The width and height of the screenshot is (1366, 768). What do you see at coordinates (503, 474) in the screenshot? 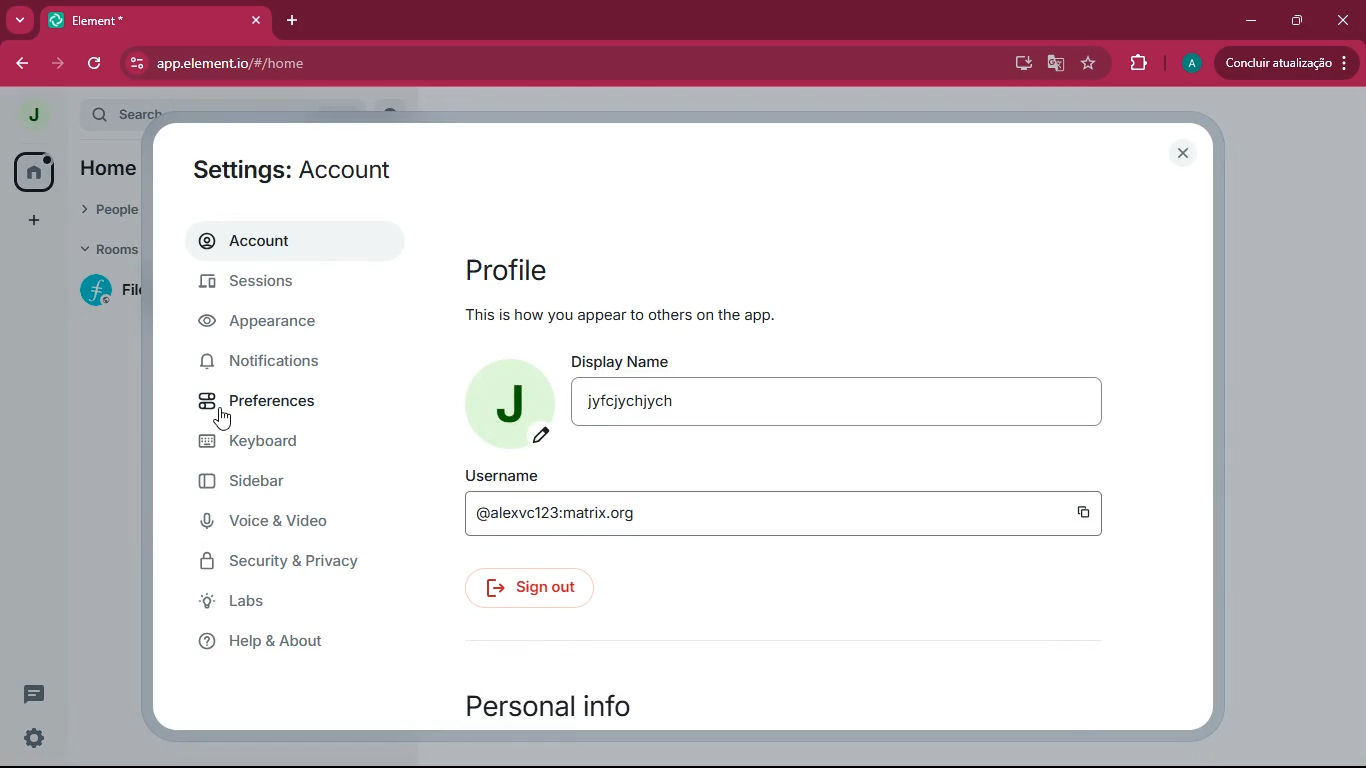
I see `username` at bounding box center [503, 474].